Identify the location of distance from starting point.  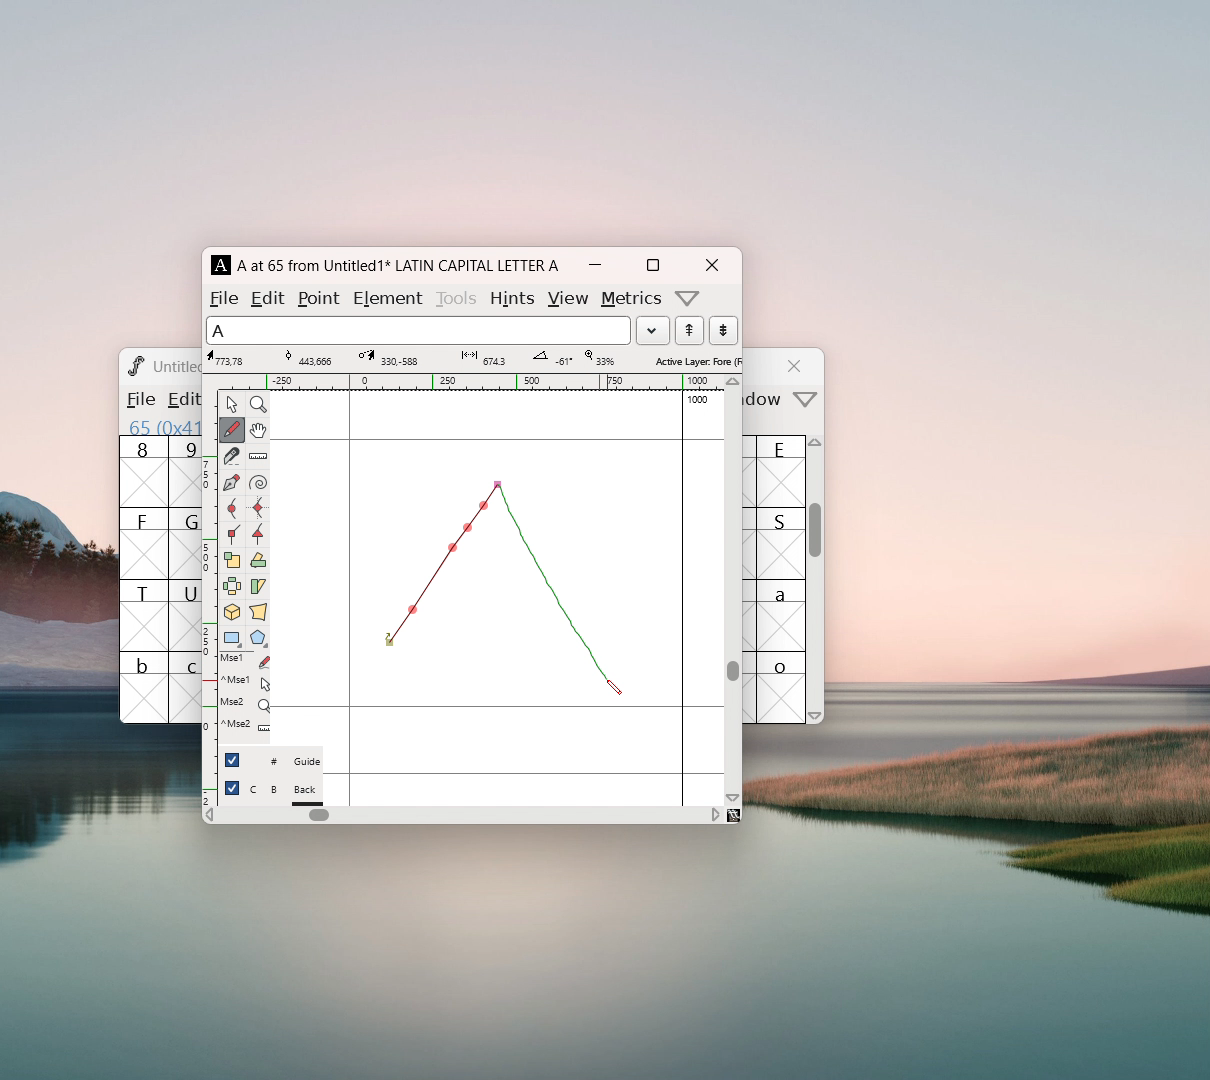
(486, 360).